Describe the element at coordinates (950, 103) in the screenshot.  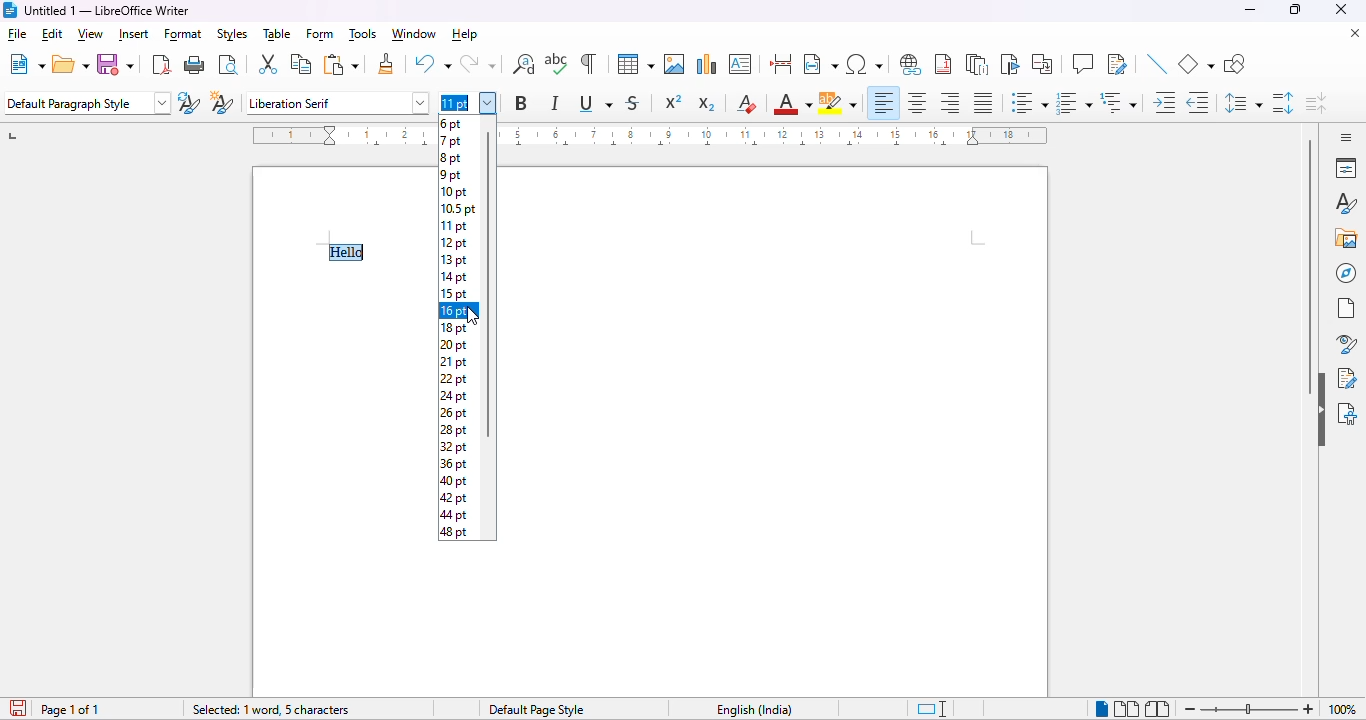
I see `align right` at that location.